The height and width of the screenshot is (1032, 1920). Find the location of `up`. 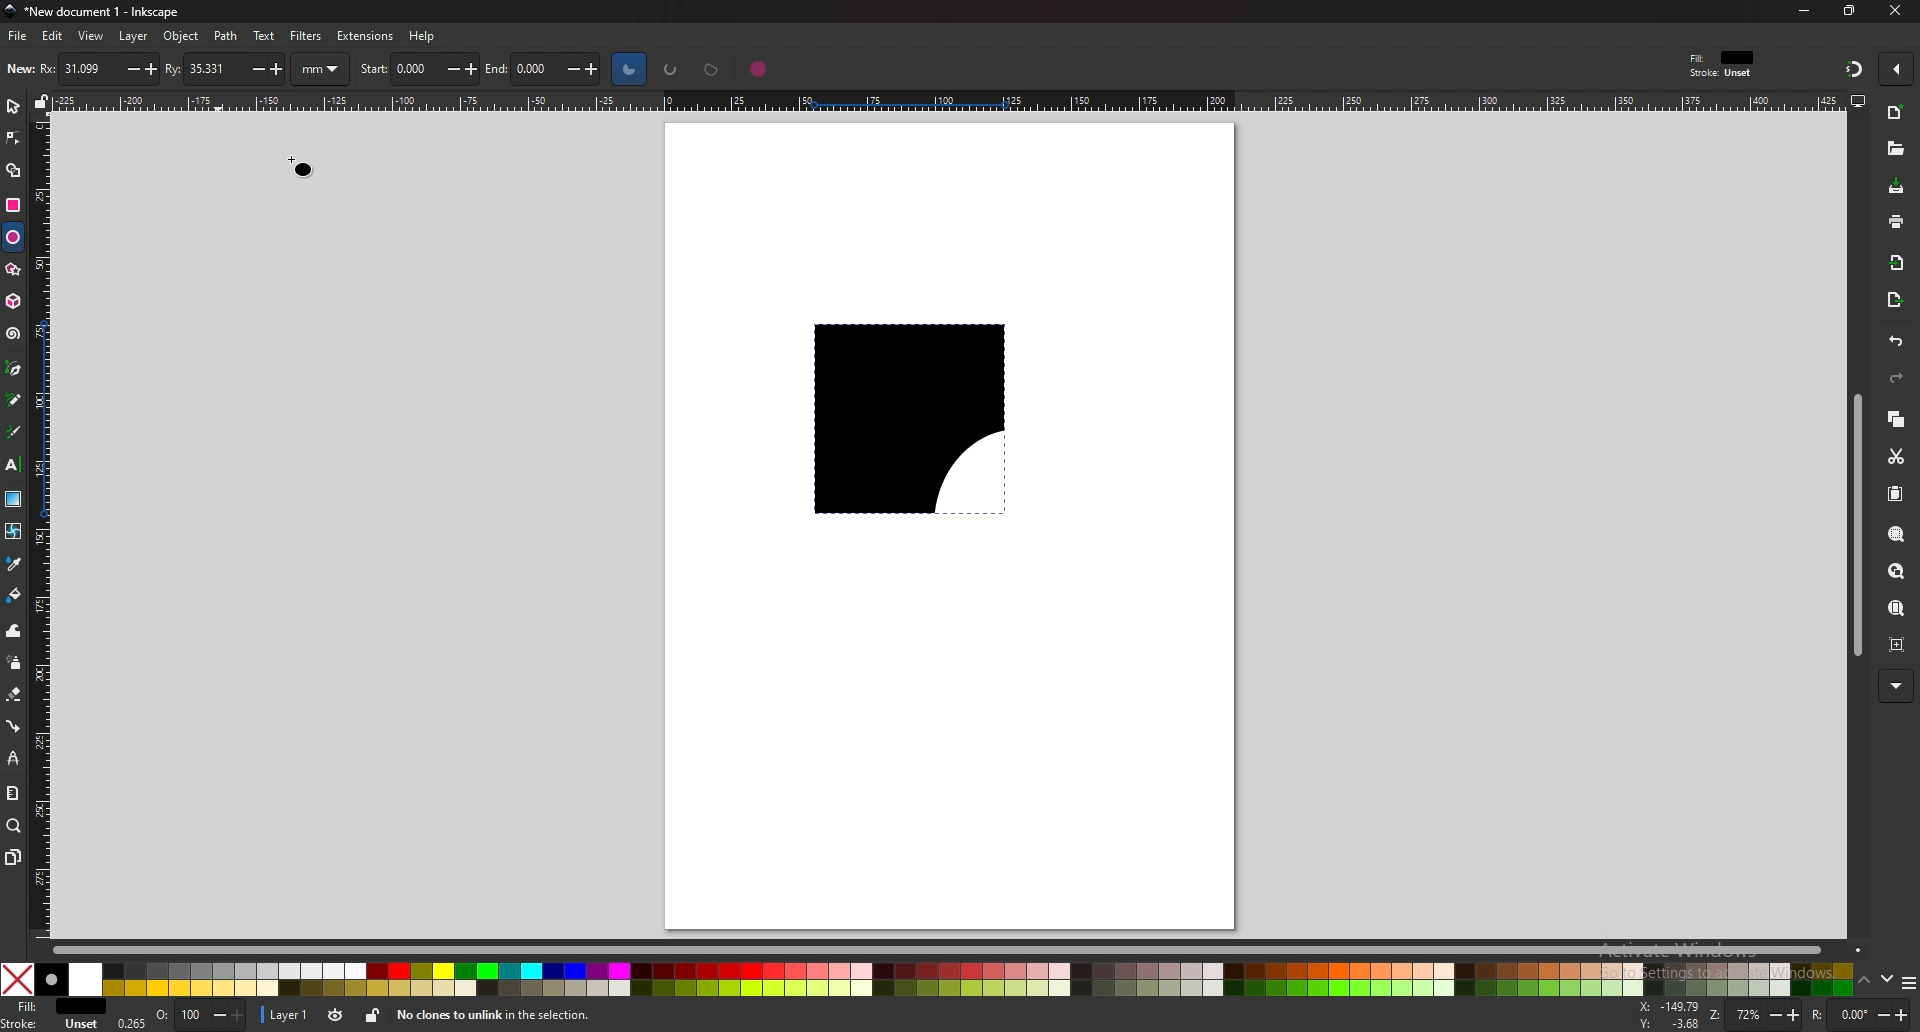

up is located at coordinates (1866, 981).